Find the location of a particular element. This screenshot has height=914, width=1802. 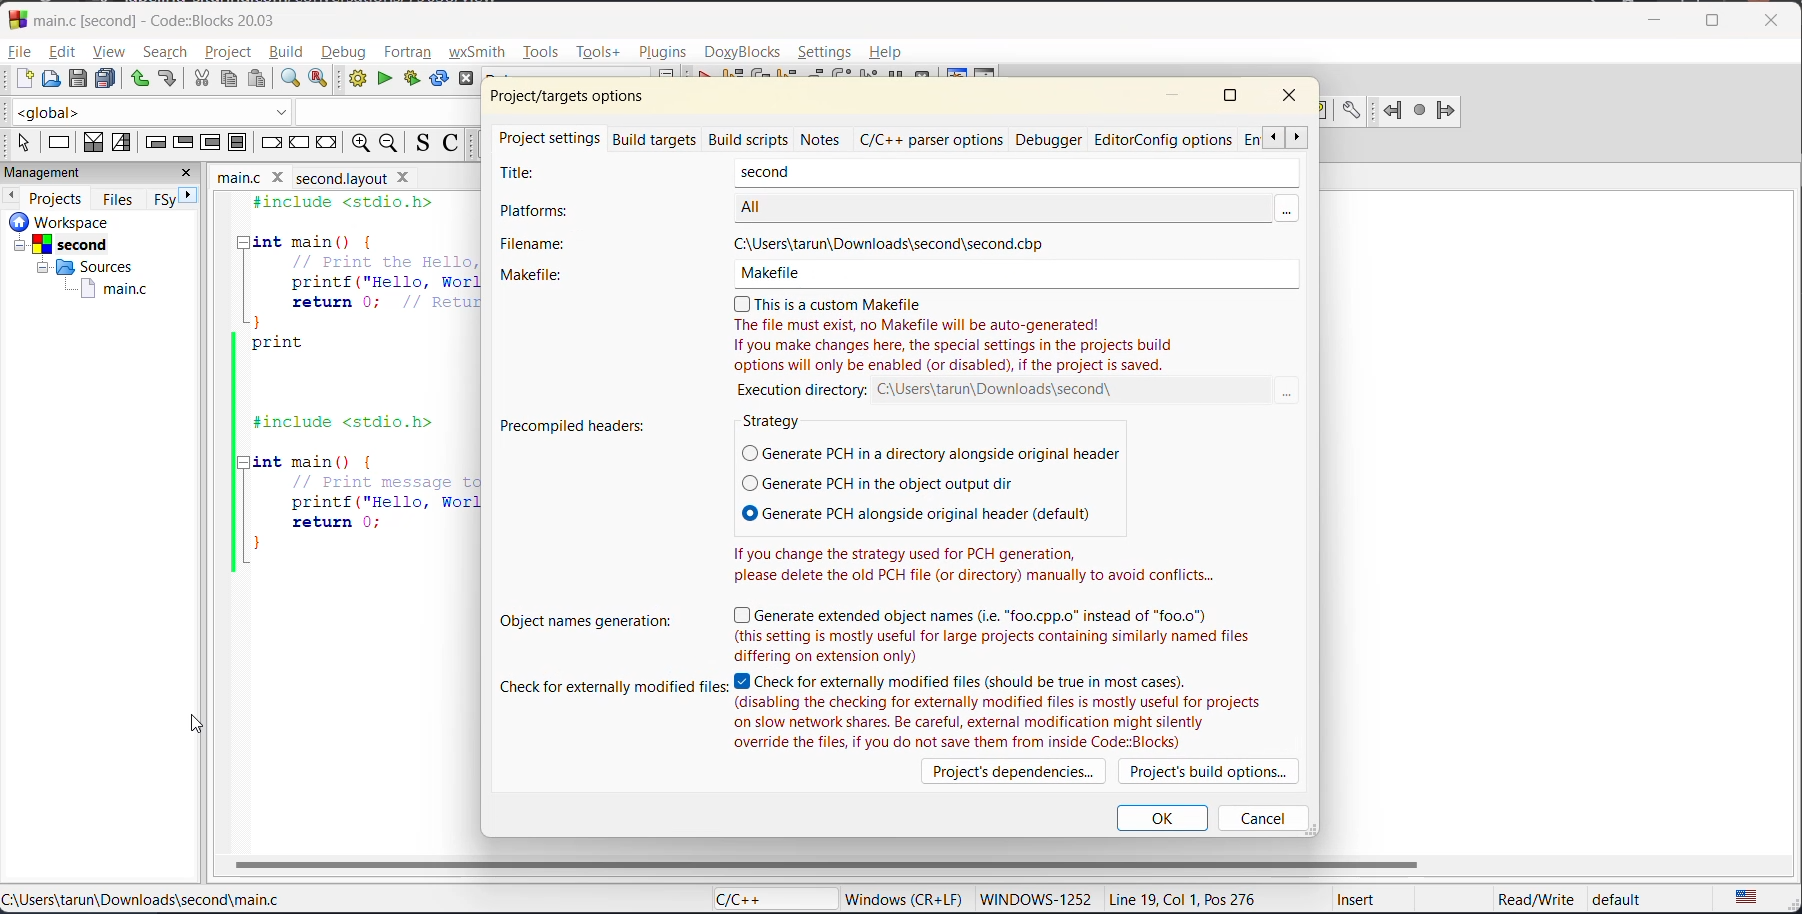

toggle comments is located at coordinates (453, 146).